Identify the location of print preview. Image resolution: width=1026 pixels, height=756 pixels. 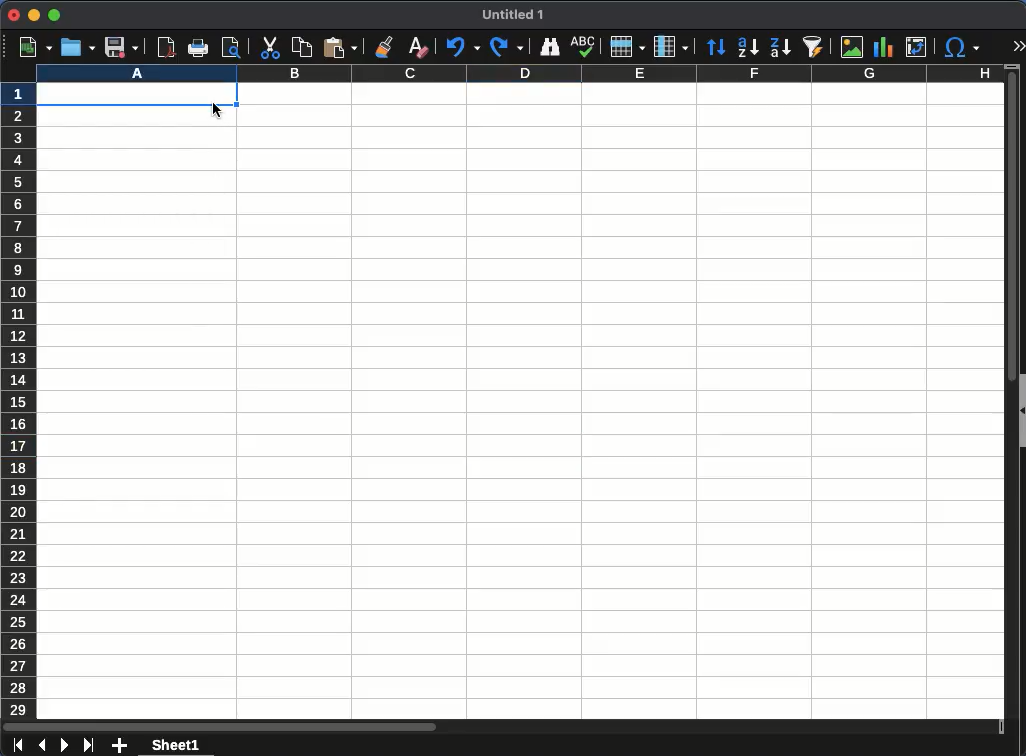
(231, 47).